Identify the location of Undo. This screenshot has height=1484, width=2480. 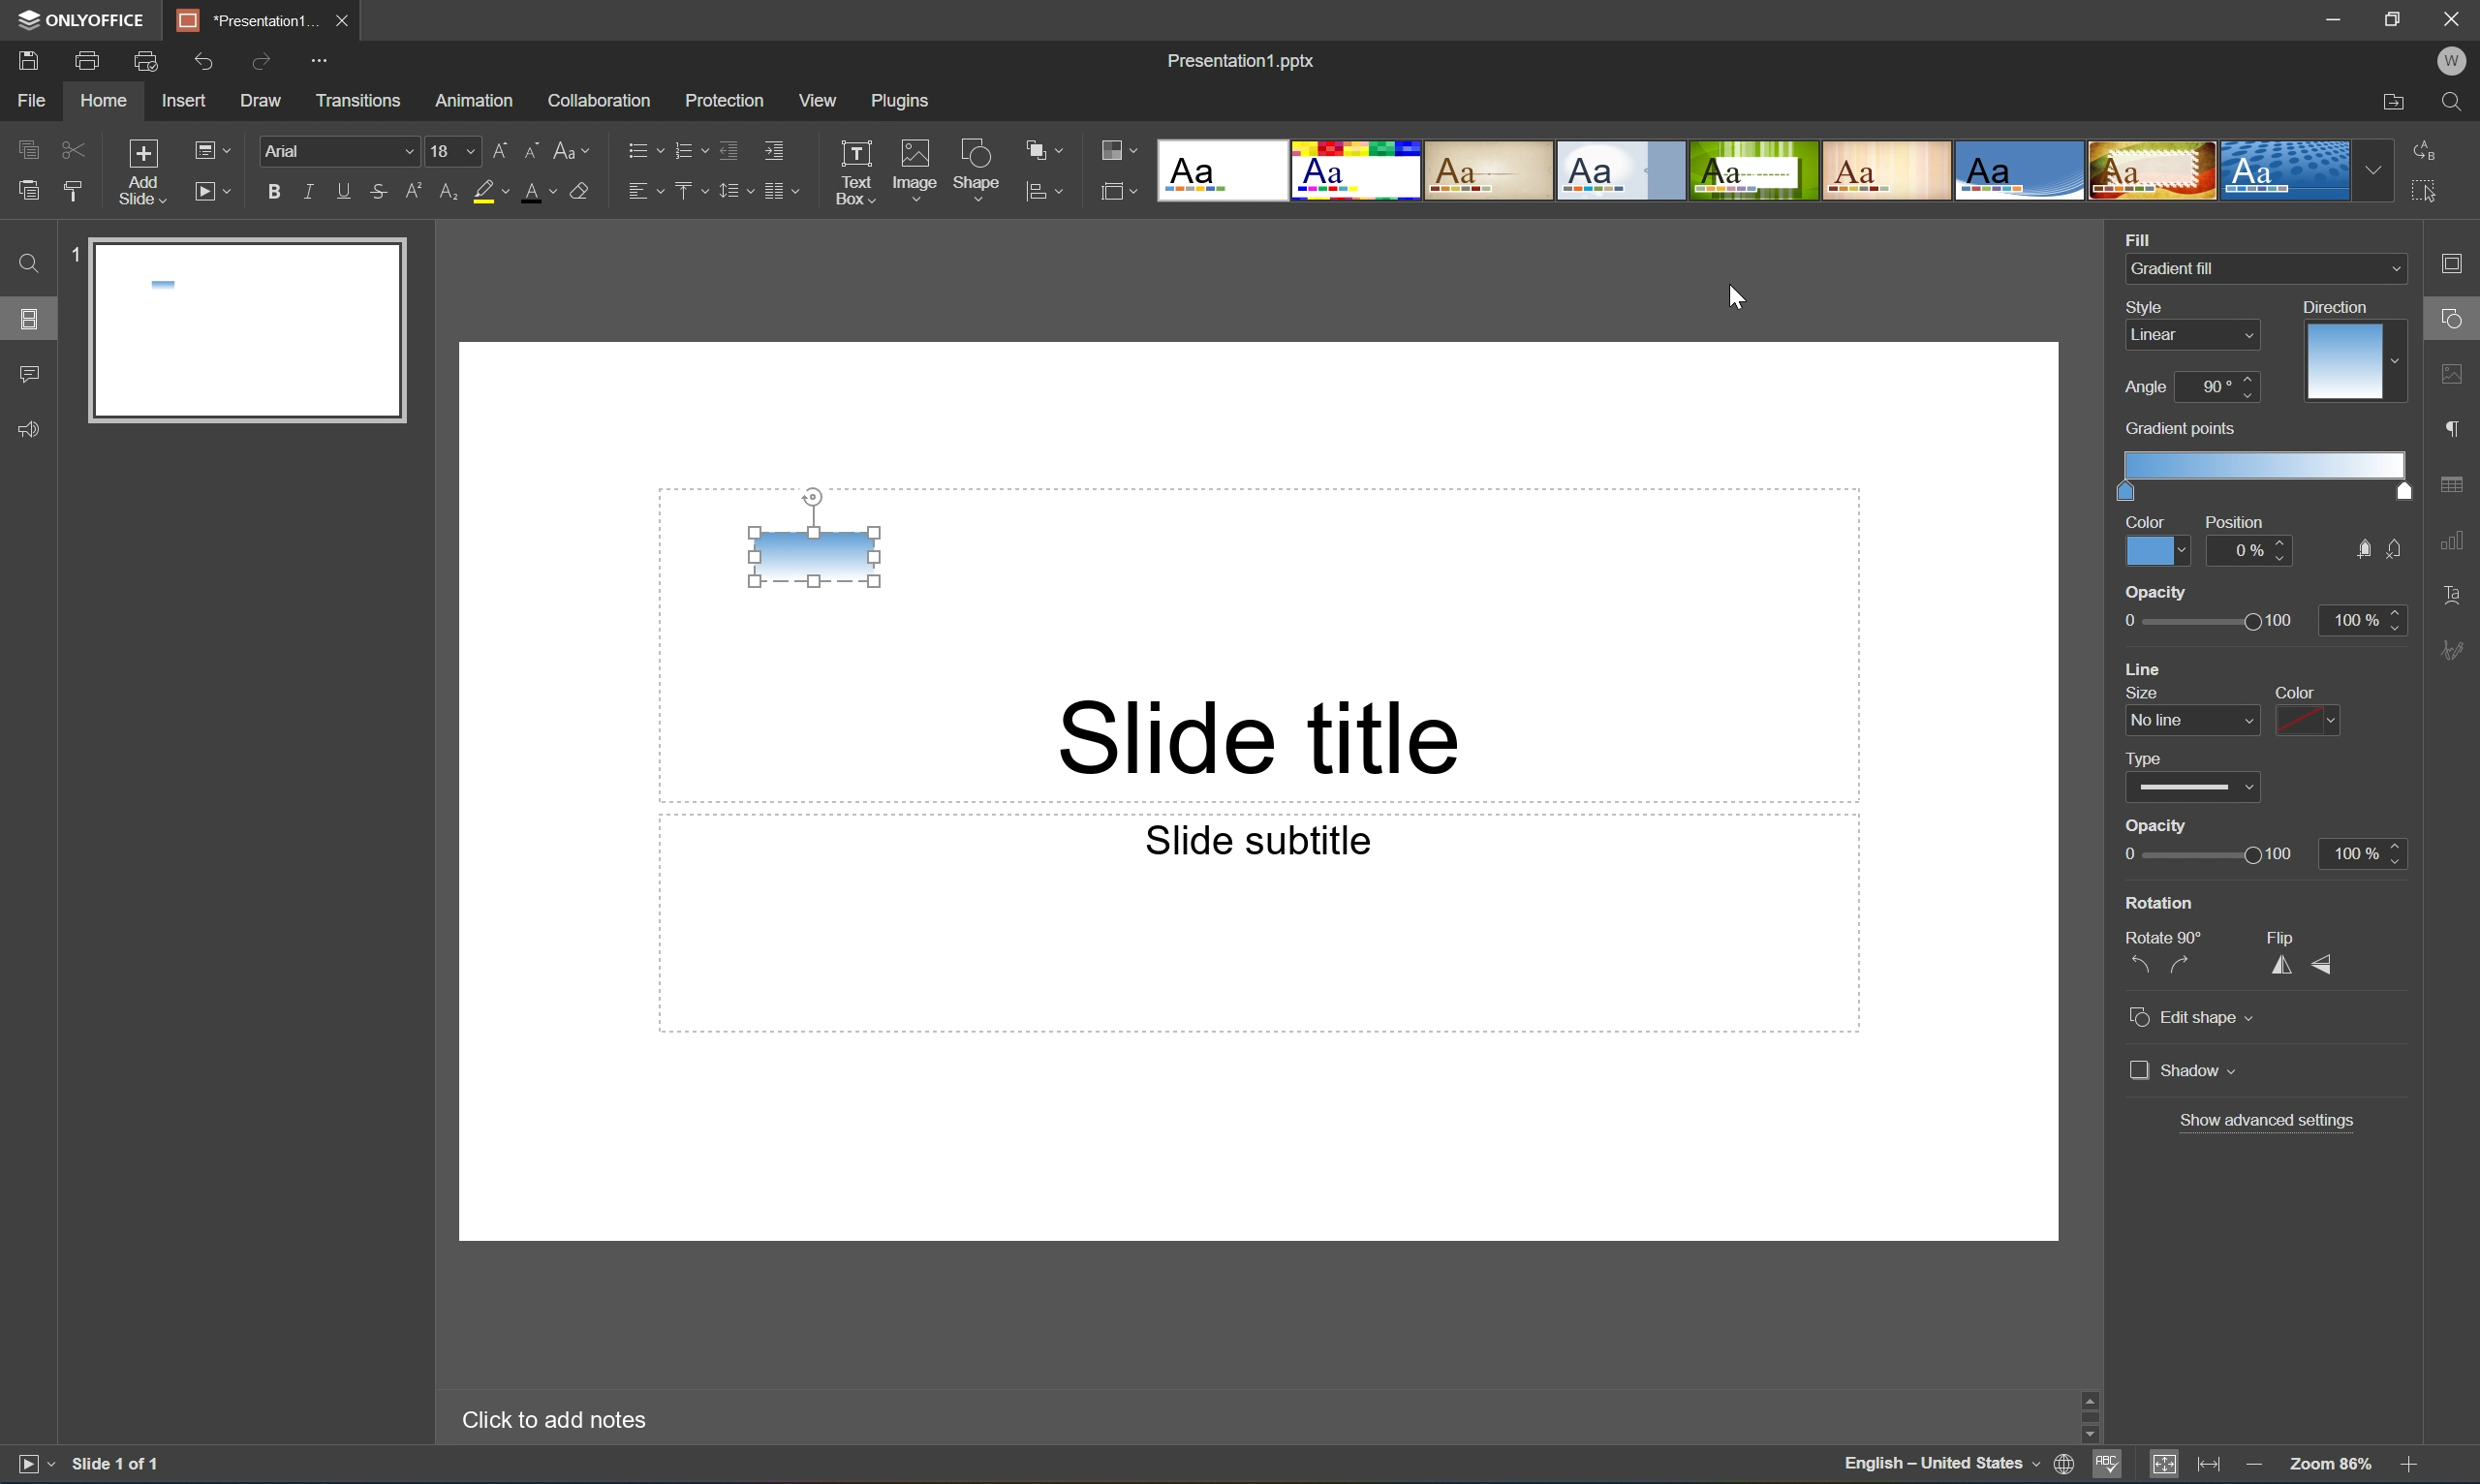
(200, 61).